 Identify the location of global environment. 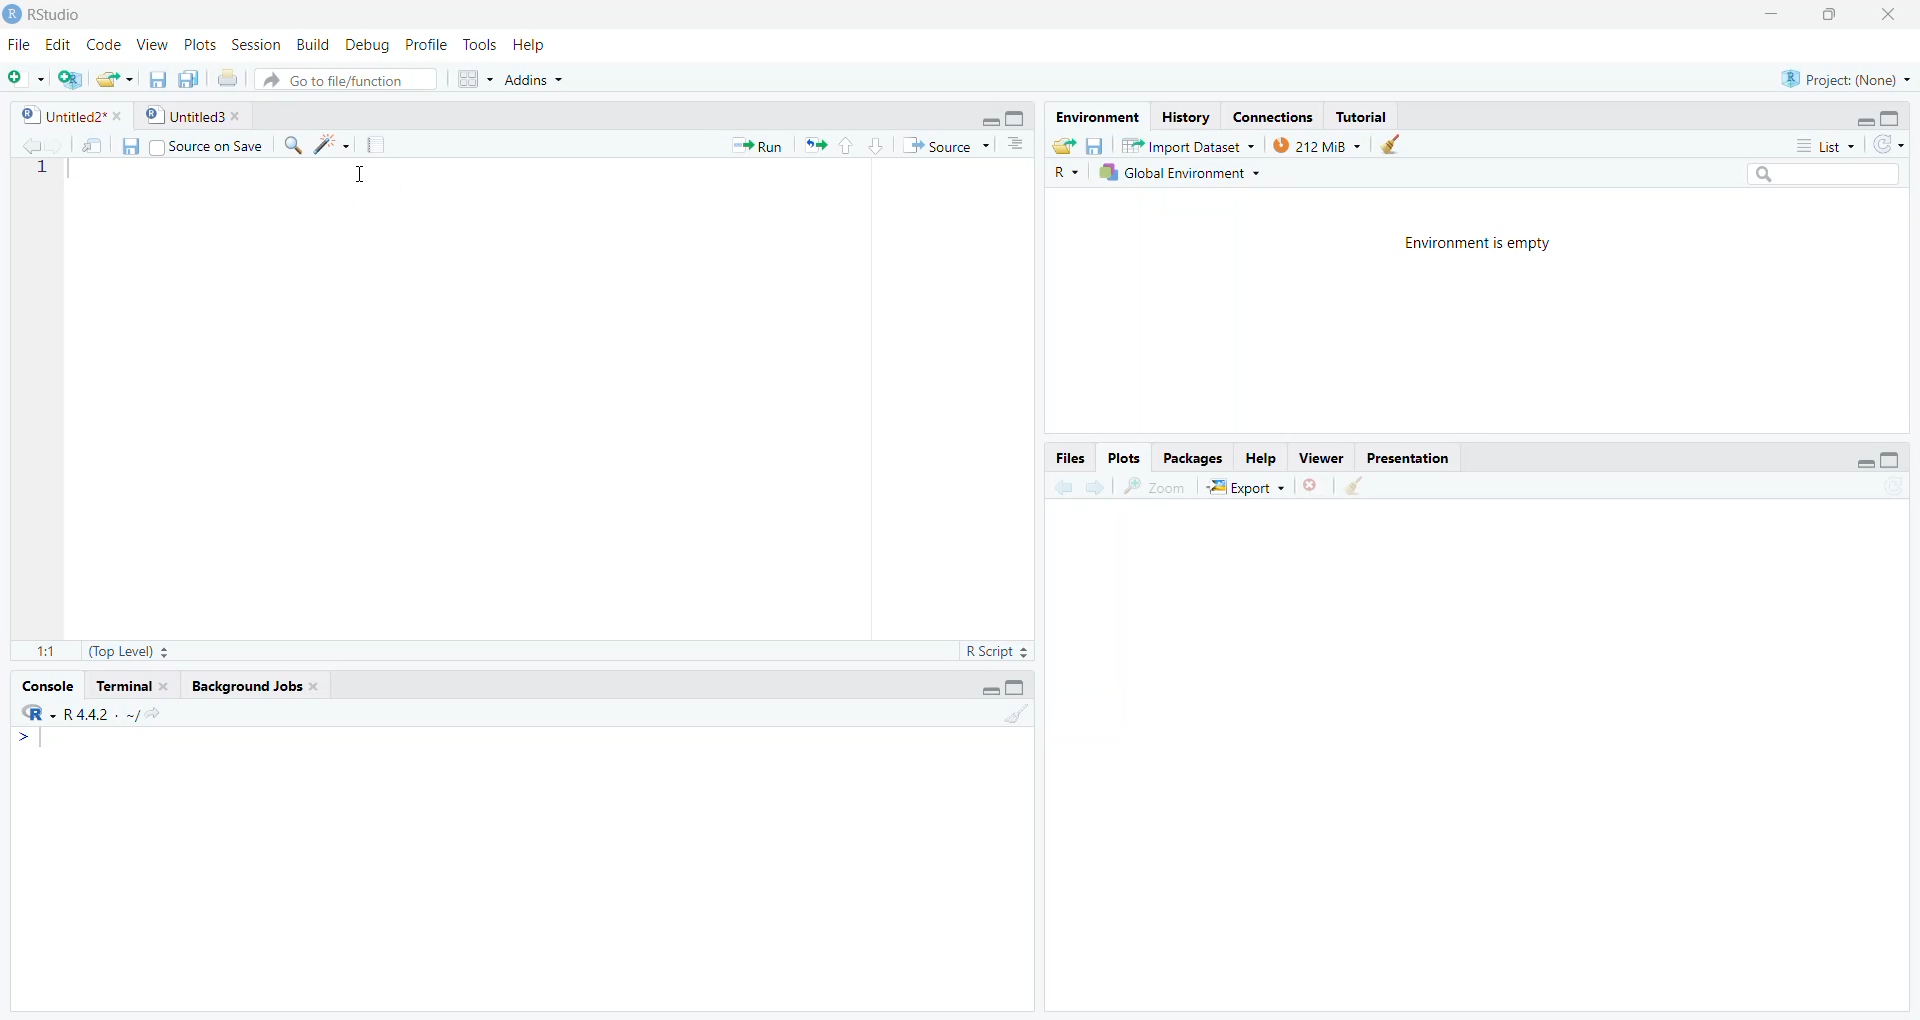
(1186, 173).